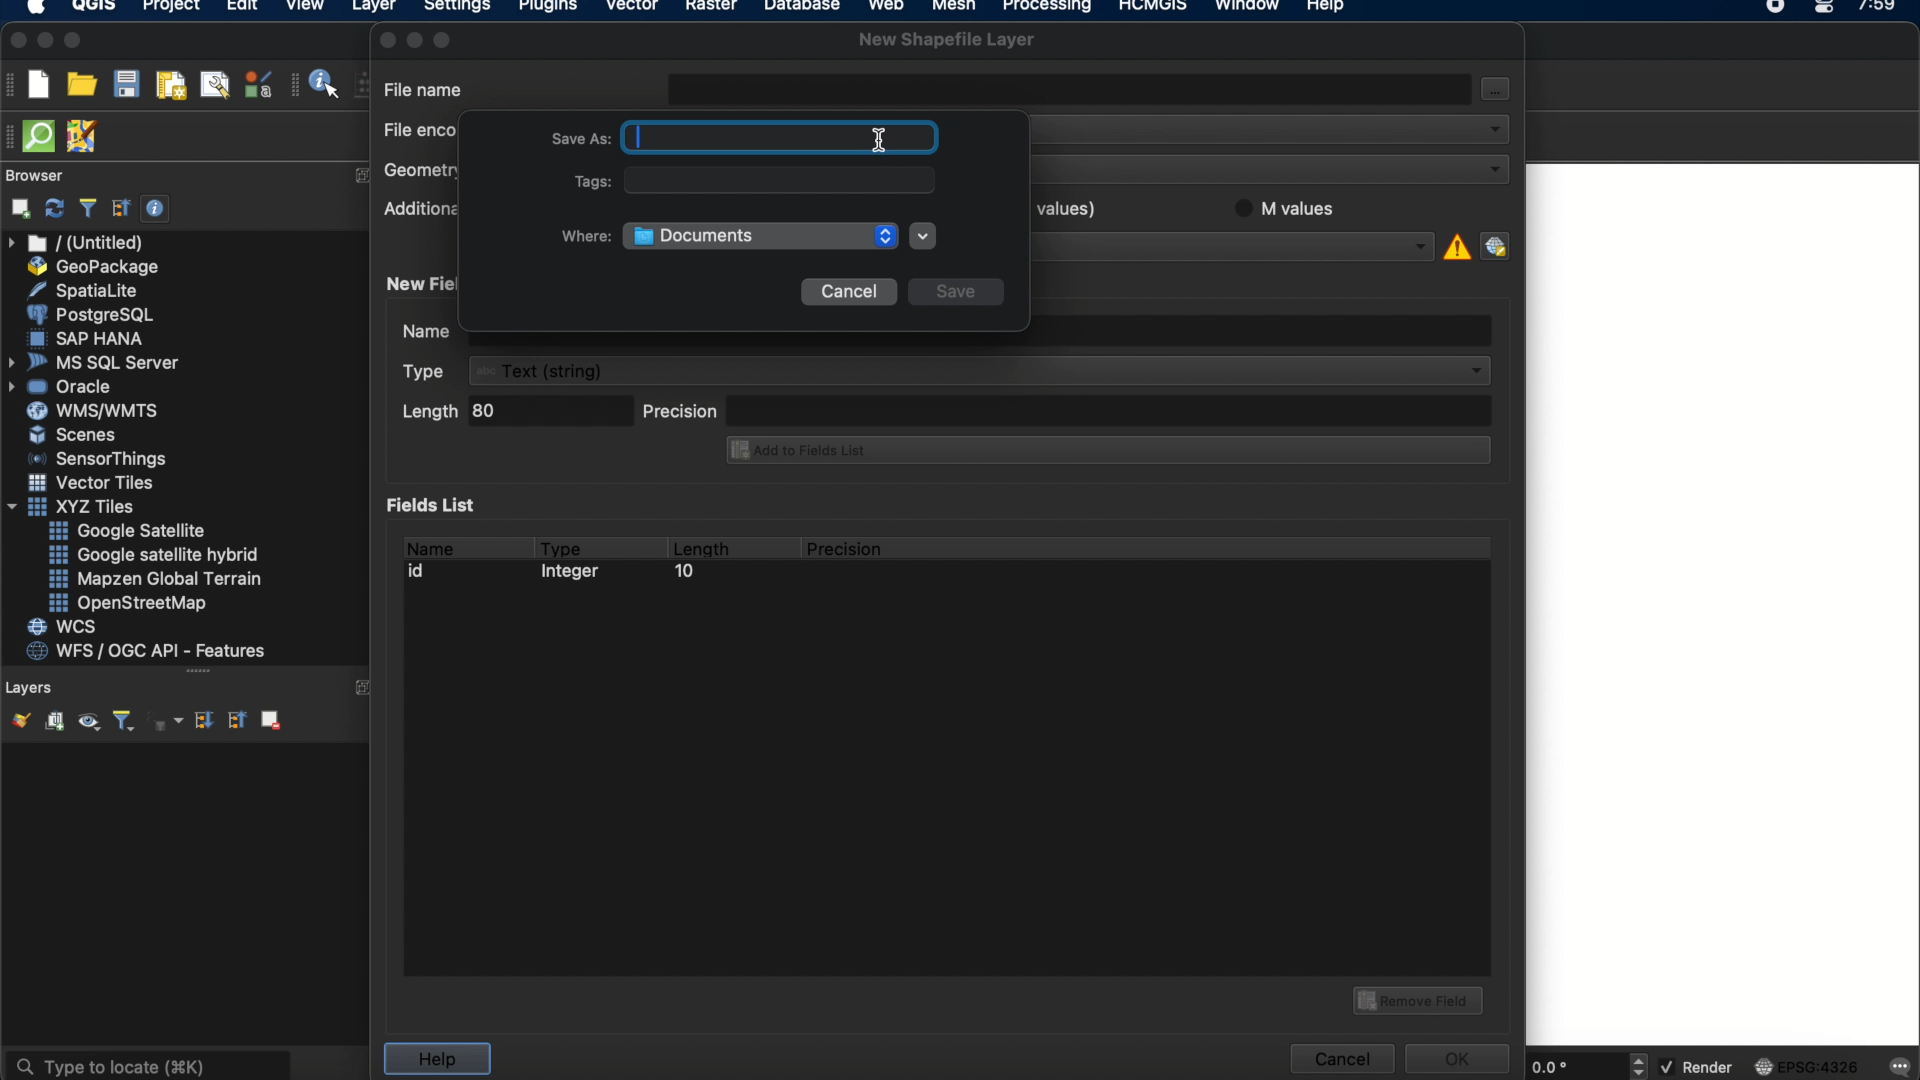 This screenshot has width=1920, height=1080. I want to click on file name, so click(425, 88).